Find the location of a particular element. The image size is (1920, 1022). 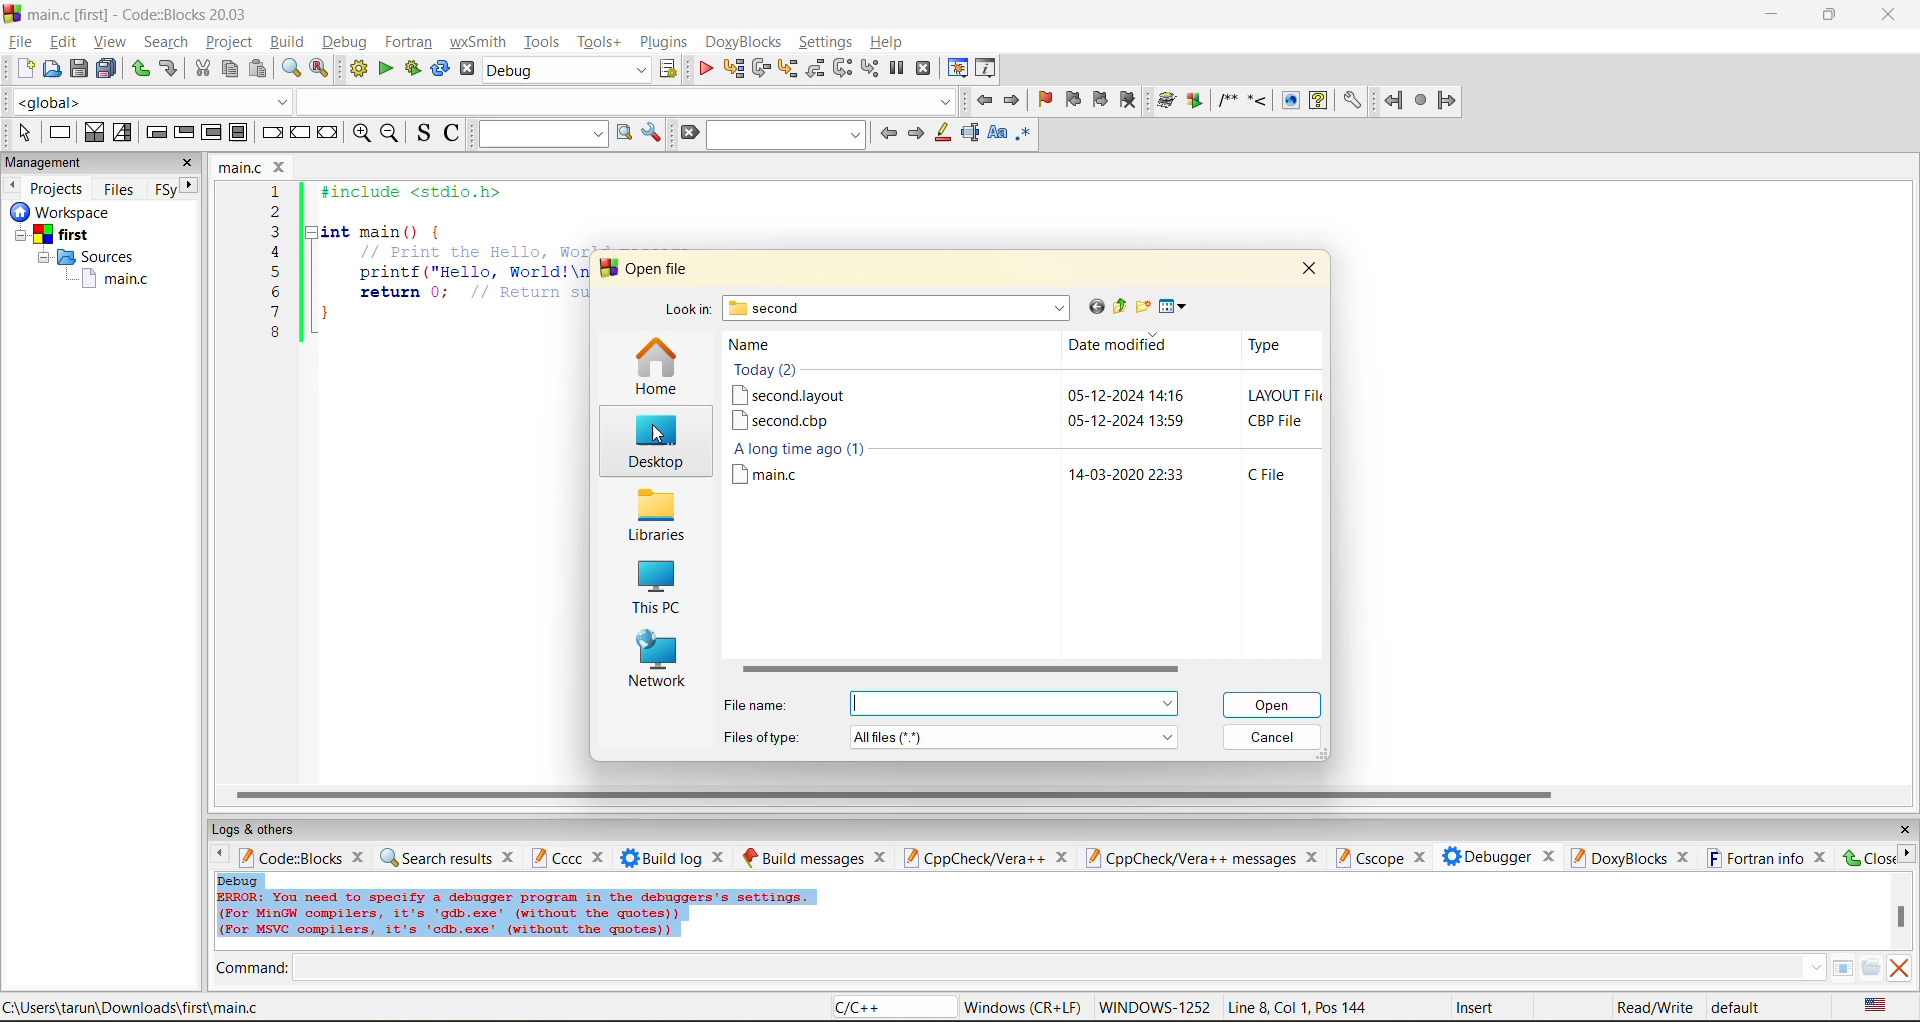

abort is located at coordinates (467, 69).